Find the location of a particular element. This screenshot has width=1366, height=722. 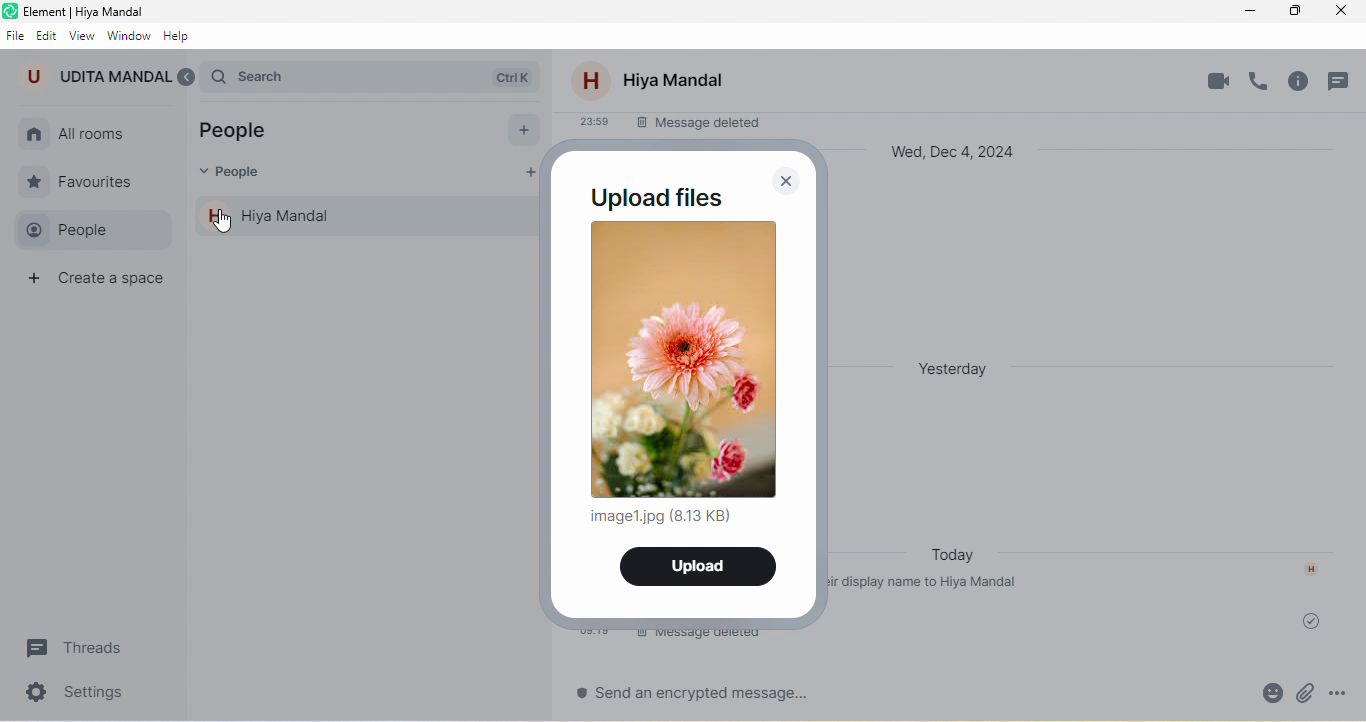

minimize is located at coordinates (1252, 11).